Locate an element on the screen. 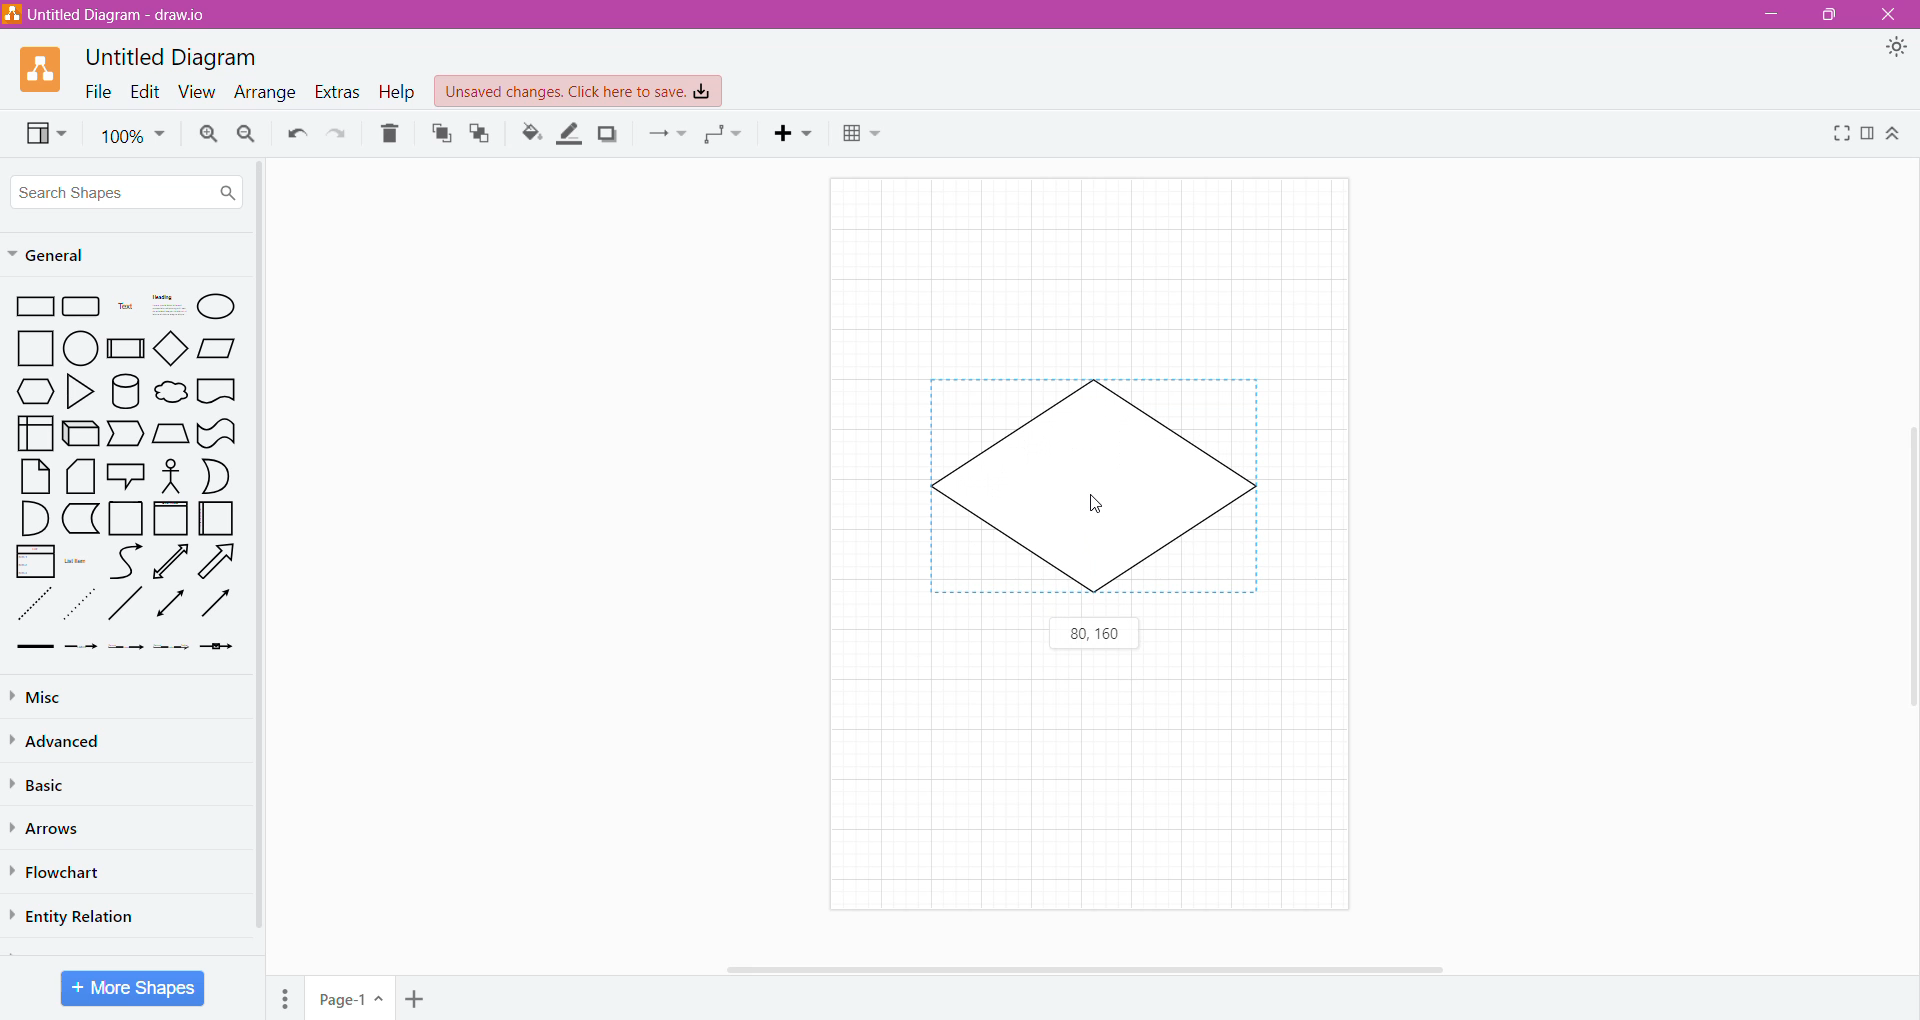  Misc is located at coordinates (40, 697).